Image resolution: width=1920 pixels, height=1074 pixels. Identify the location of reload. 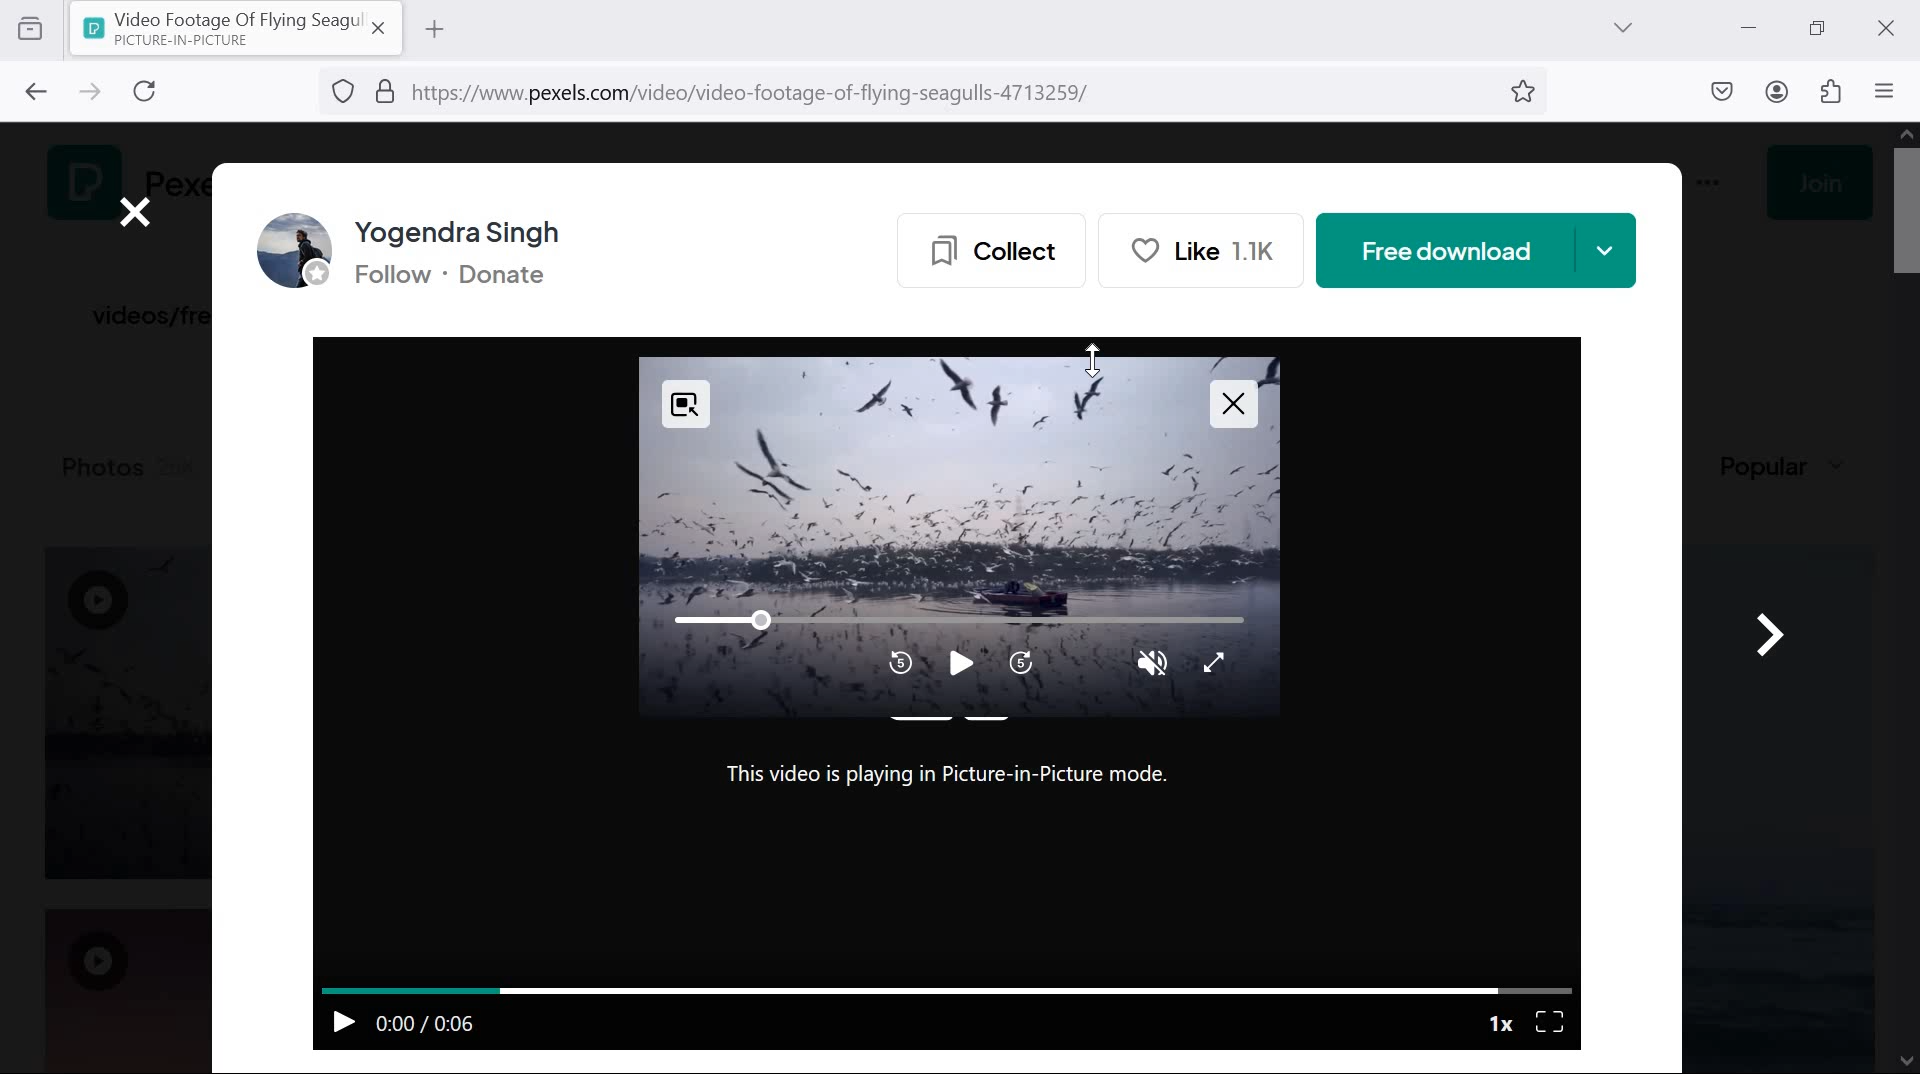
(152, 92).